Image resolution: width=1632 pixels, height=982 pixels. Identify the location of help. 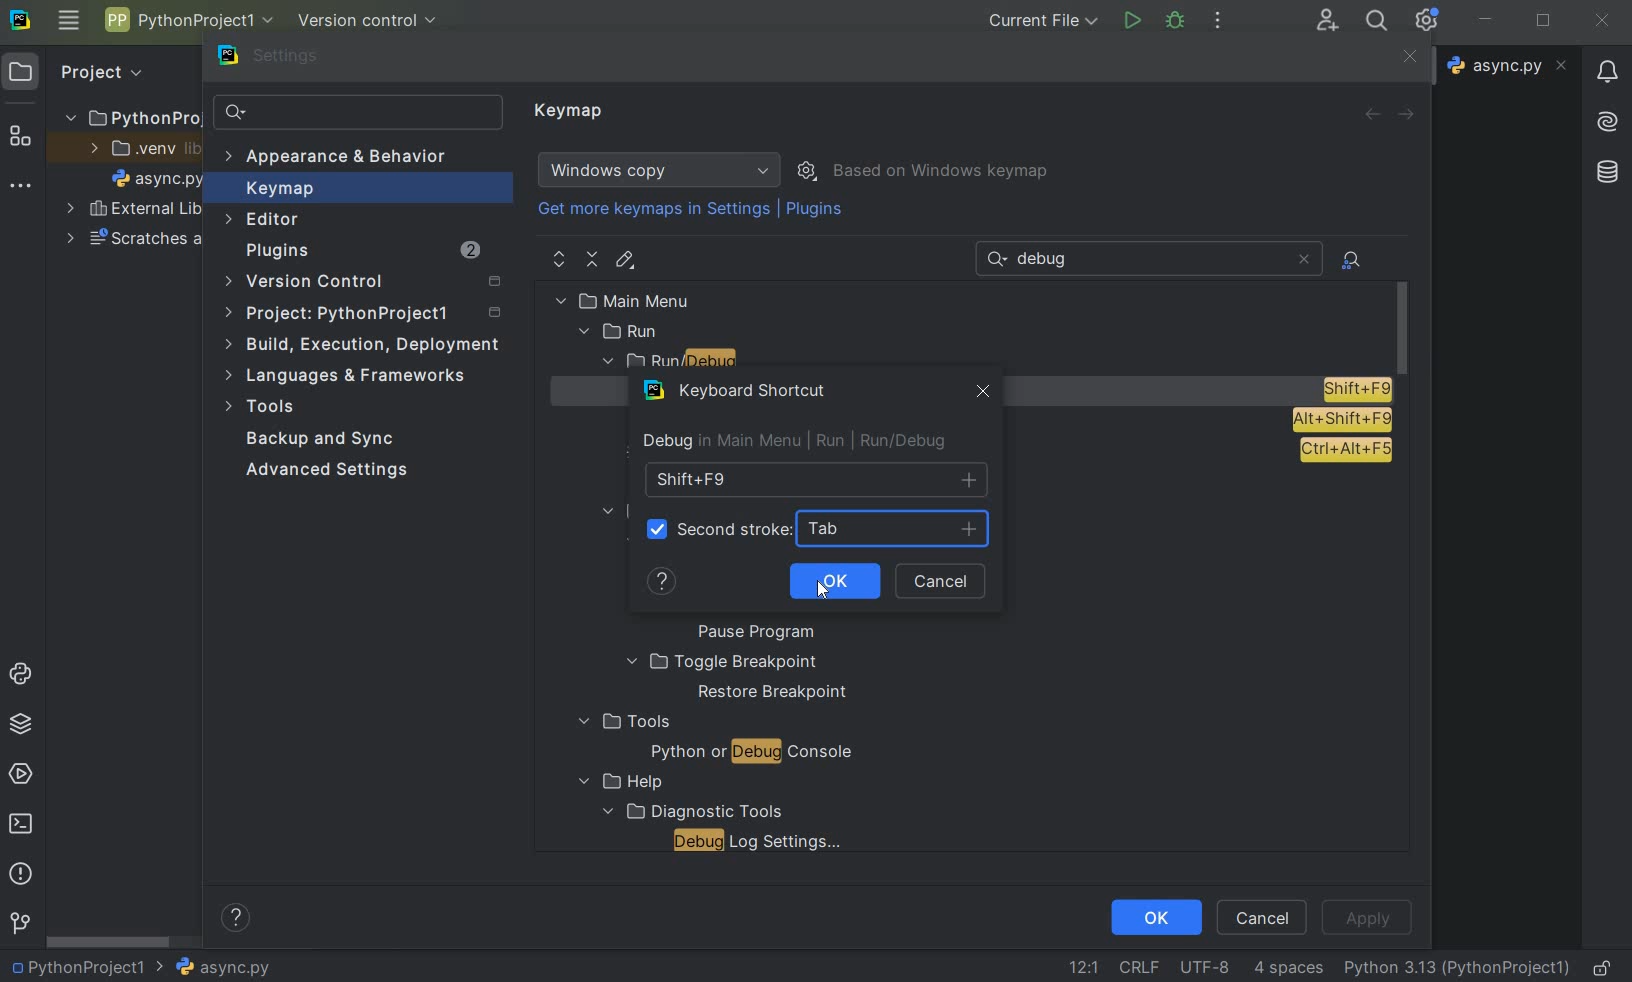
(664, 586).